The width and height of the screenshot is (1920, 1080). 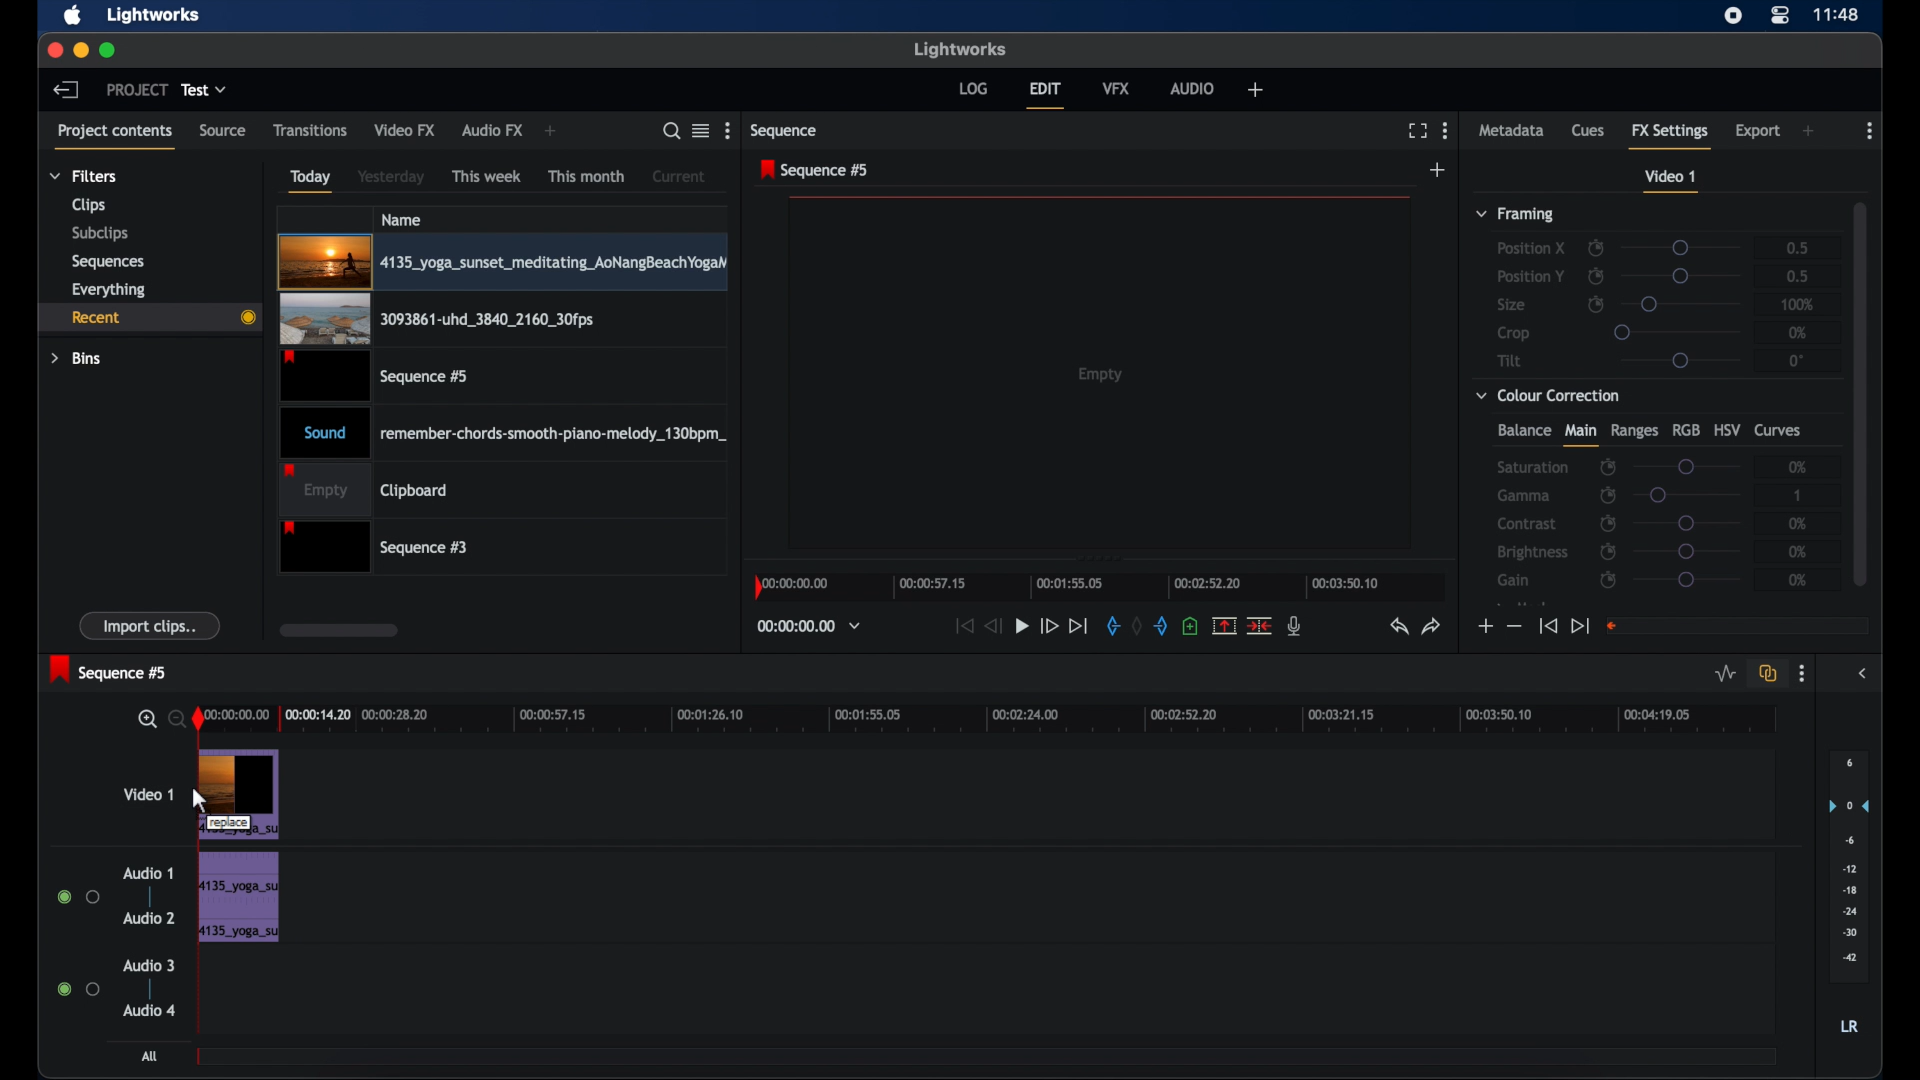 I want to click on slider, so click(x=1687, y=580).